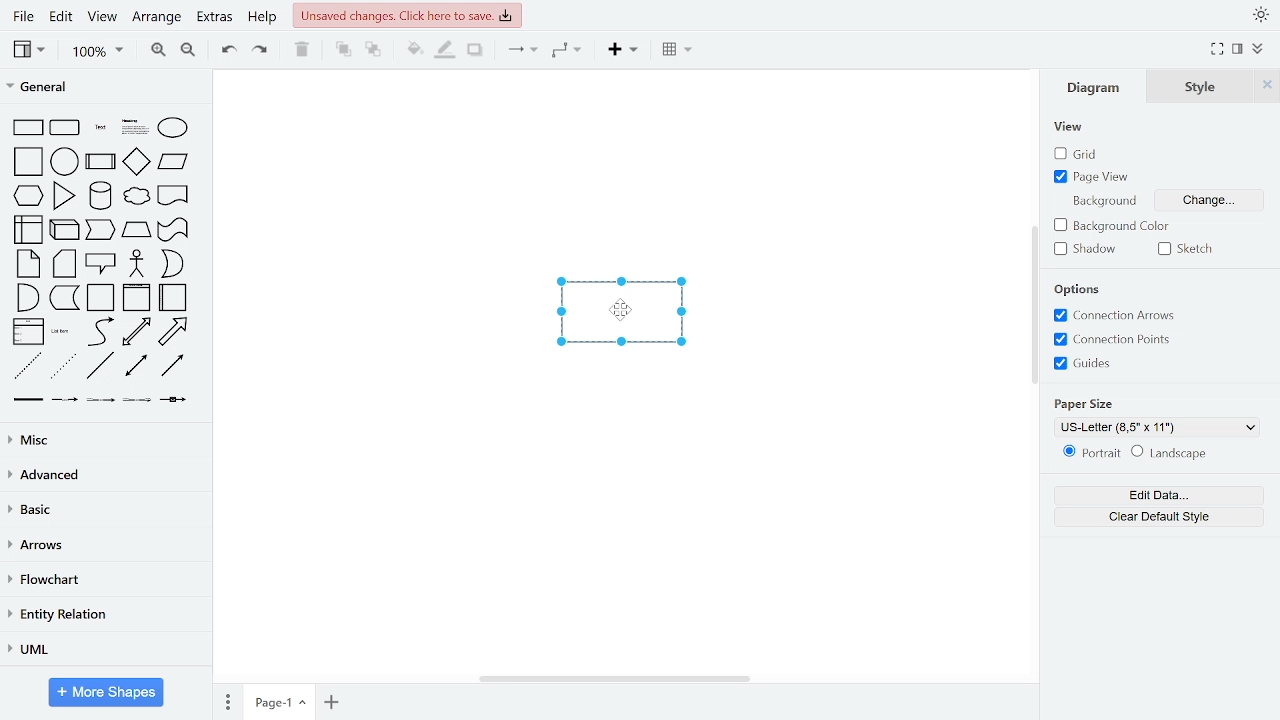 This screenshot has width=1280, height=720. What do you see at coordinates (678, 51) in the screenshot?
I see `table` at bounding box center [678, 51].